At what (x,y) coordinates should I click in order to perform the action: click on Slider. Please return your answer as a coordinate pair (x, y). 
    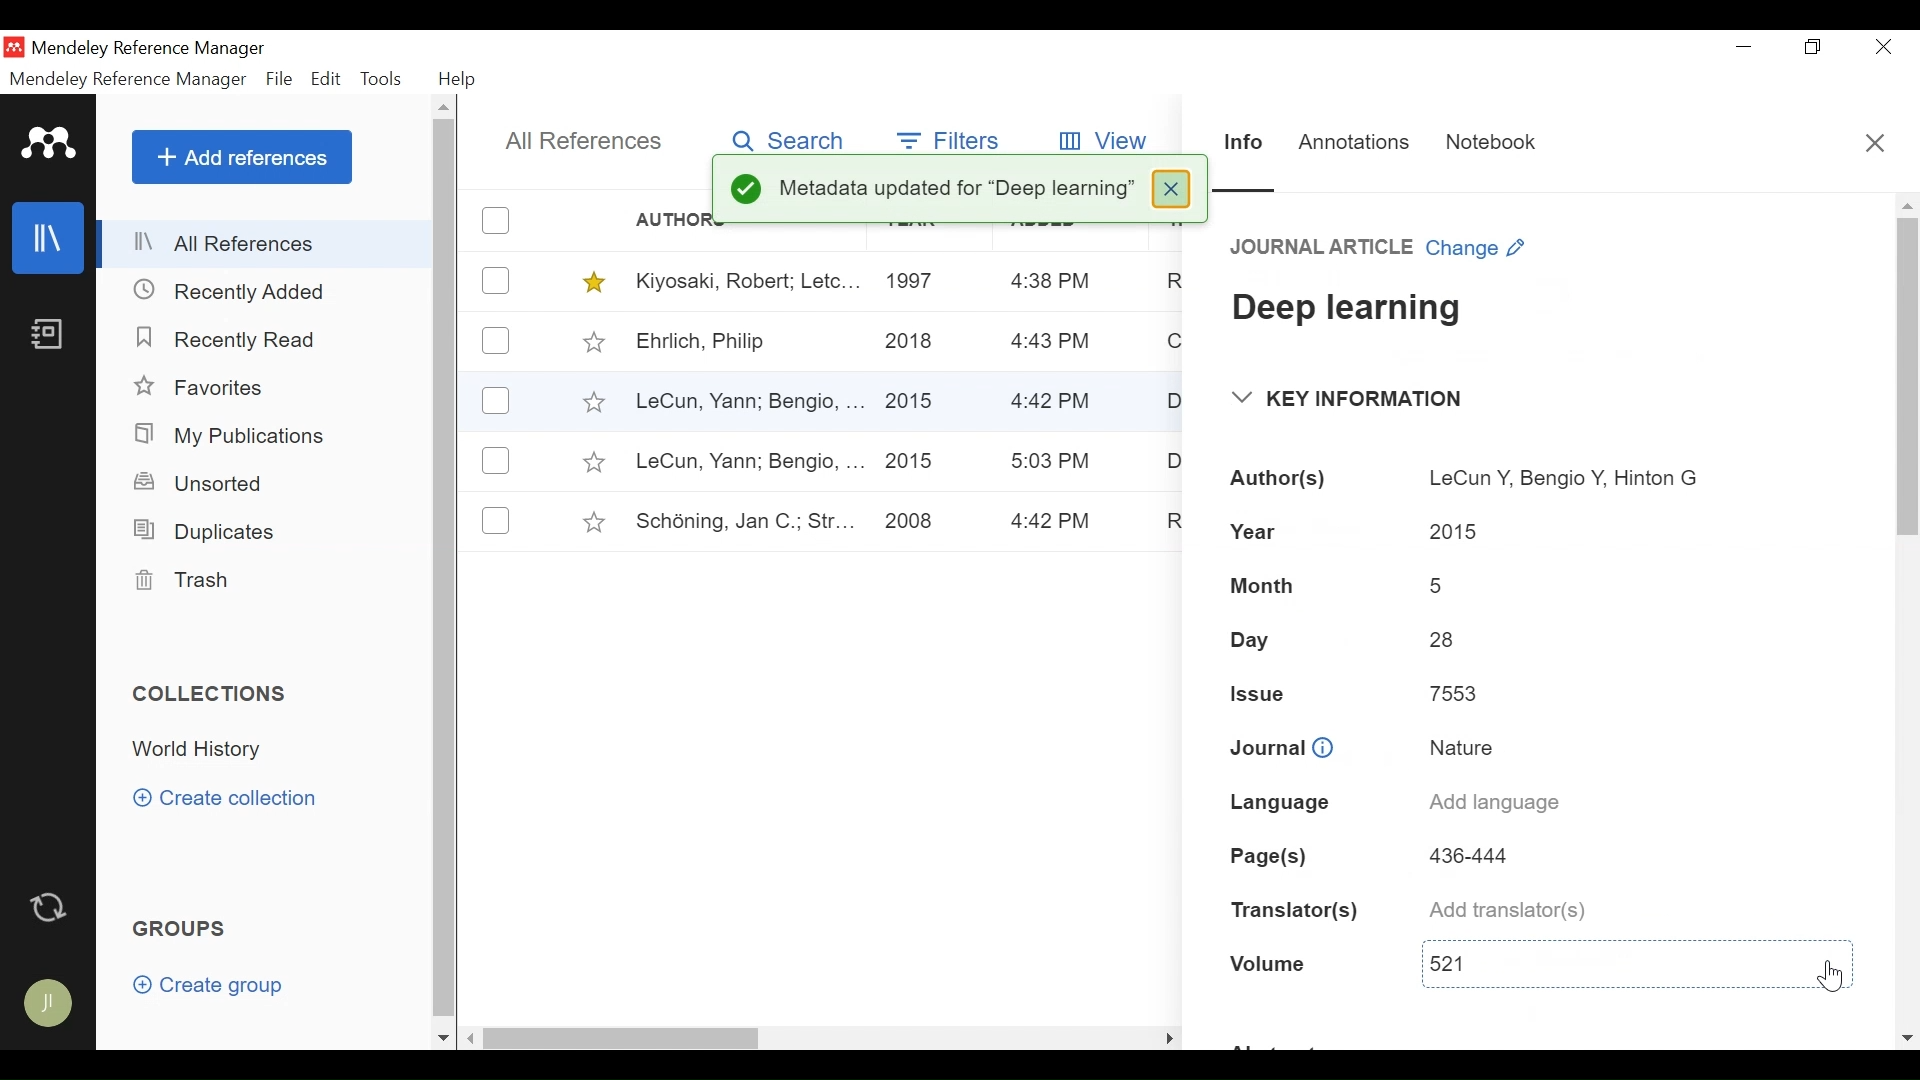
    Looking at the image, I should click on (1248, 188).